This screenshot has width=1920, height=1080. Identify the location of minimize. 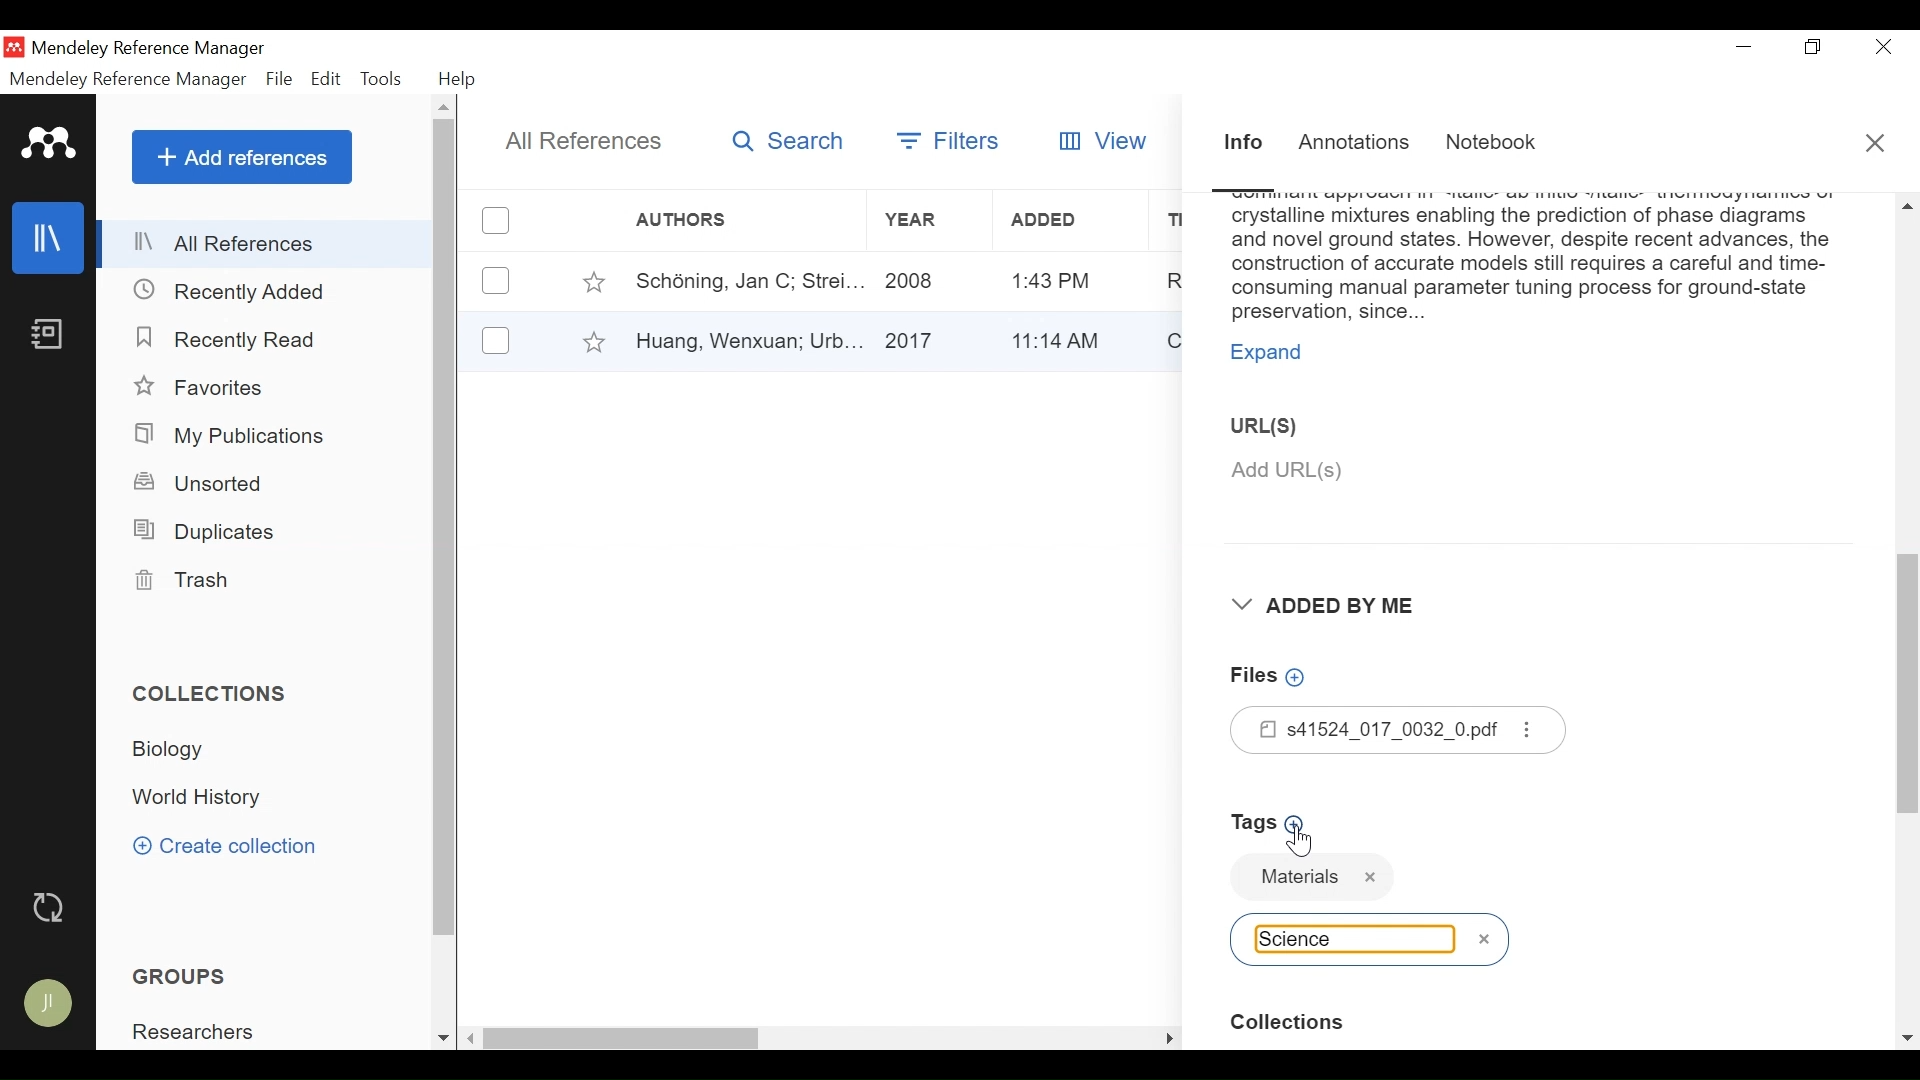
(1745, 47).